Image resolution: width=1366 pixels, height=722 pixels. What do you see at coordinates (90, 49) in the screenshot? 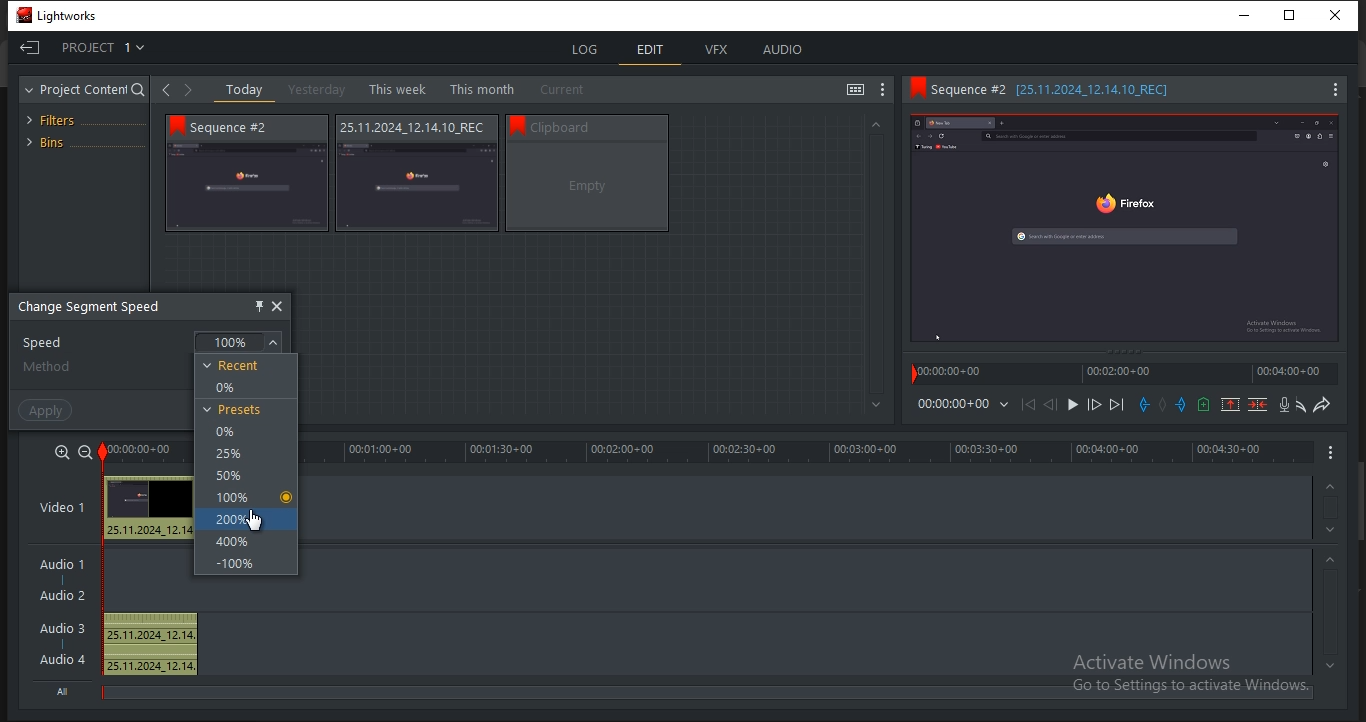
I see `project 1` at bounding box center [90, 49].